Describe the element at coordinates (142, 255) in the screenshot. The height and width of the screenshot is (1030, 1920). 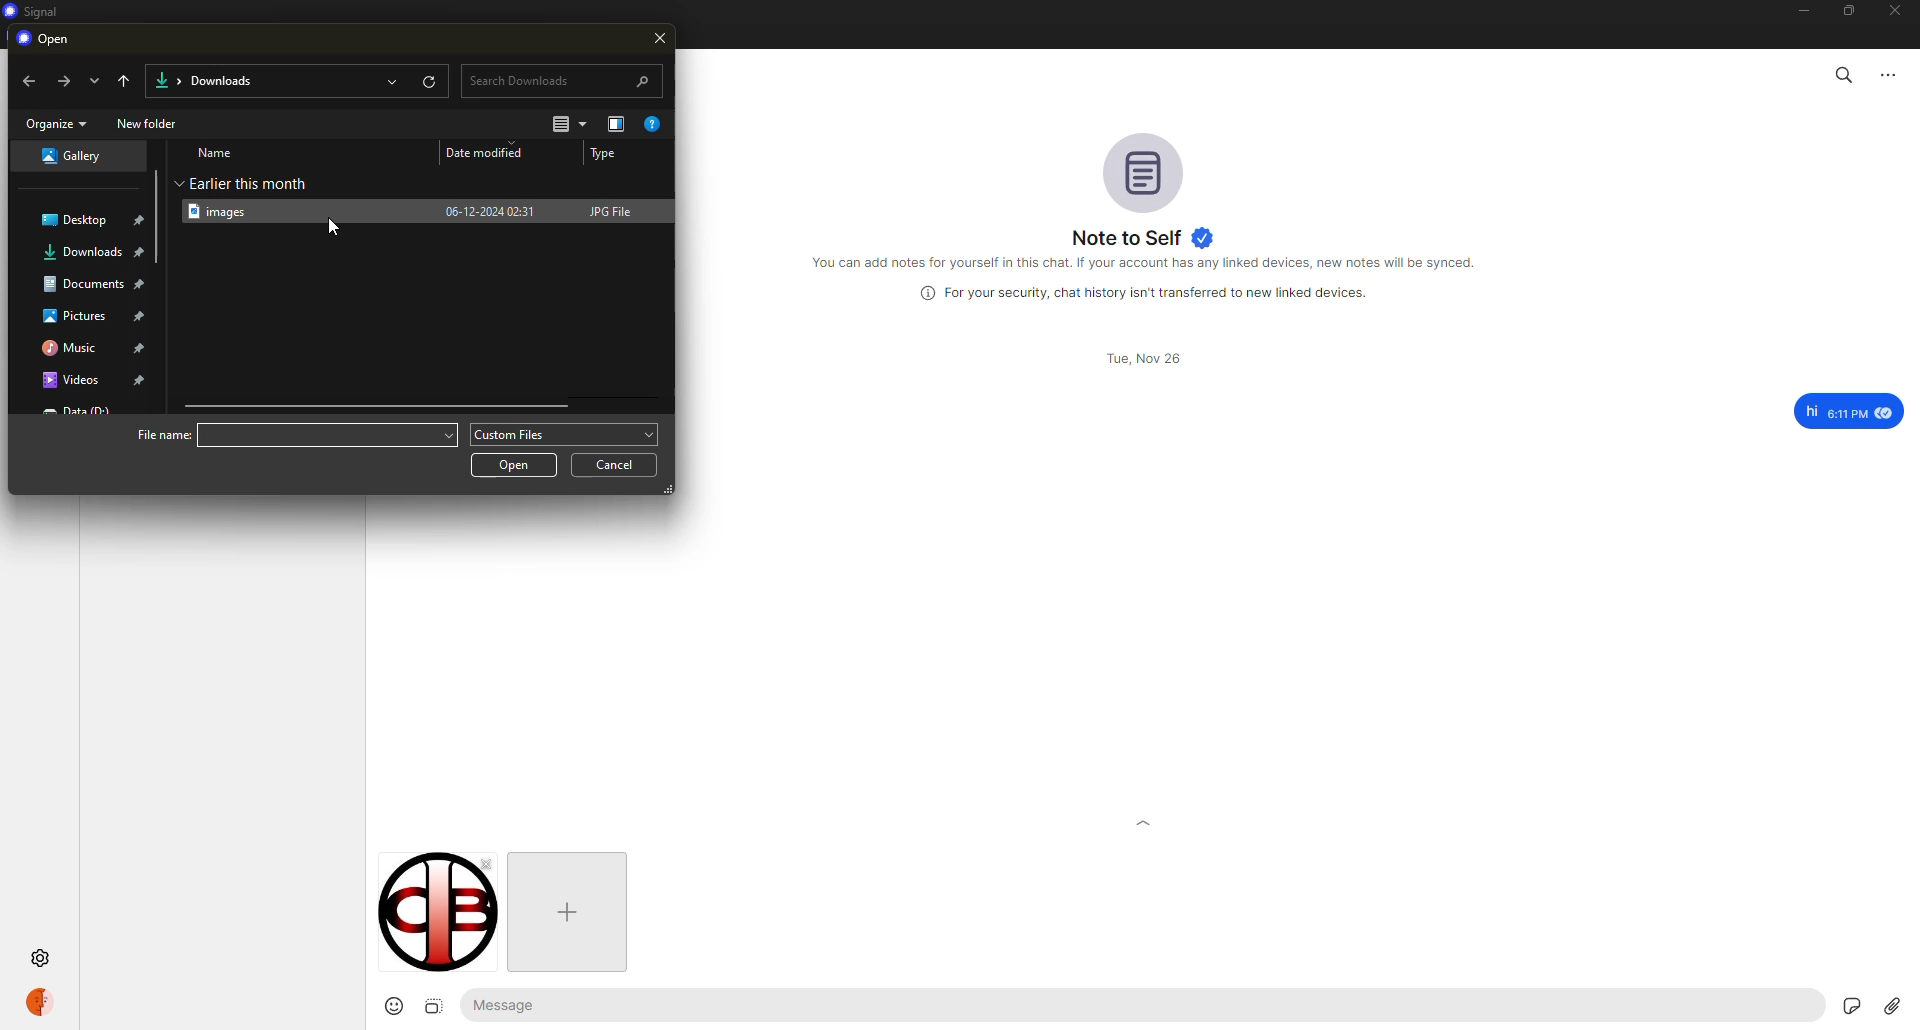
I see `pin` at that location.